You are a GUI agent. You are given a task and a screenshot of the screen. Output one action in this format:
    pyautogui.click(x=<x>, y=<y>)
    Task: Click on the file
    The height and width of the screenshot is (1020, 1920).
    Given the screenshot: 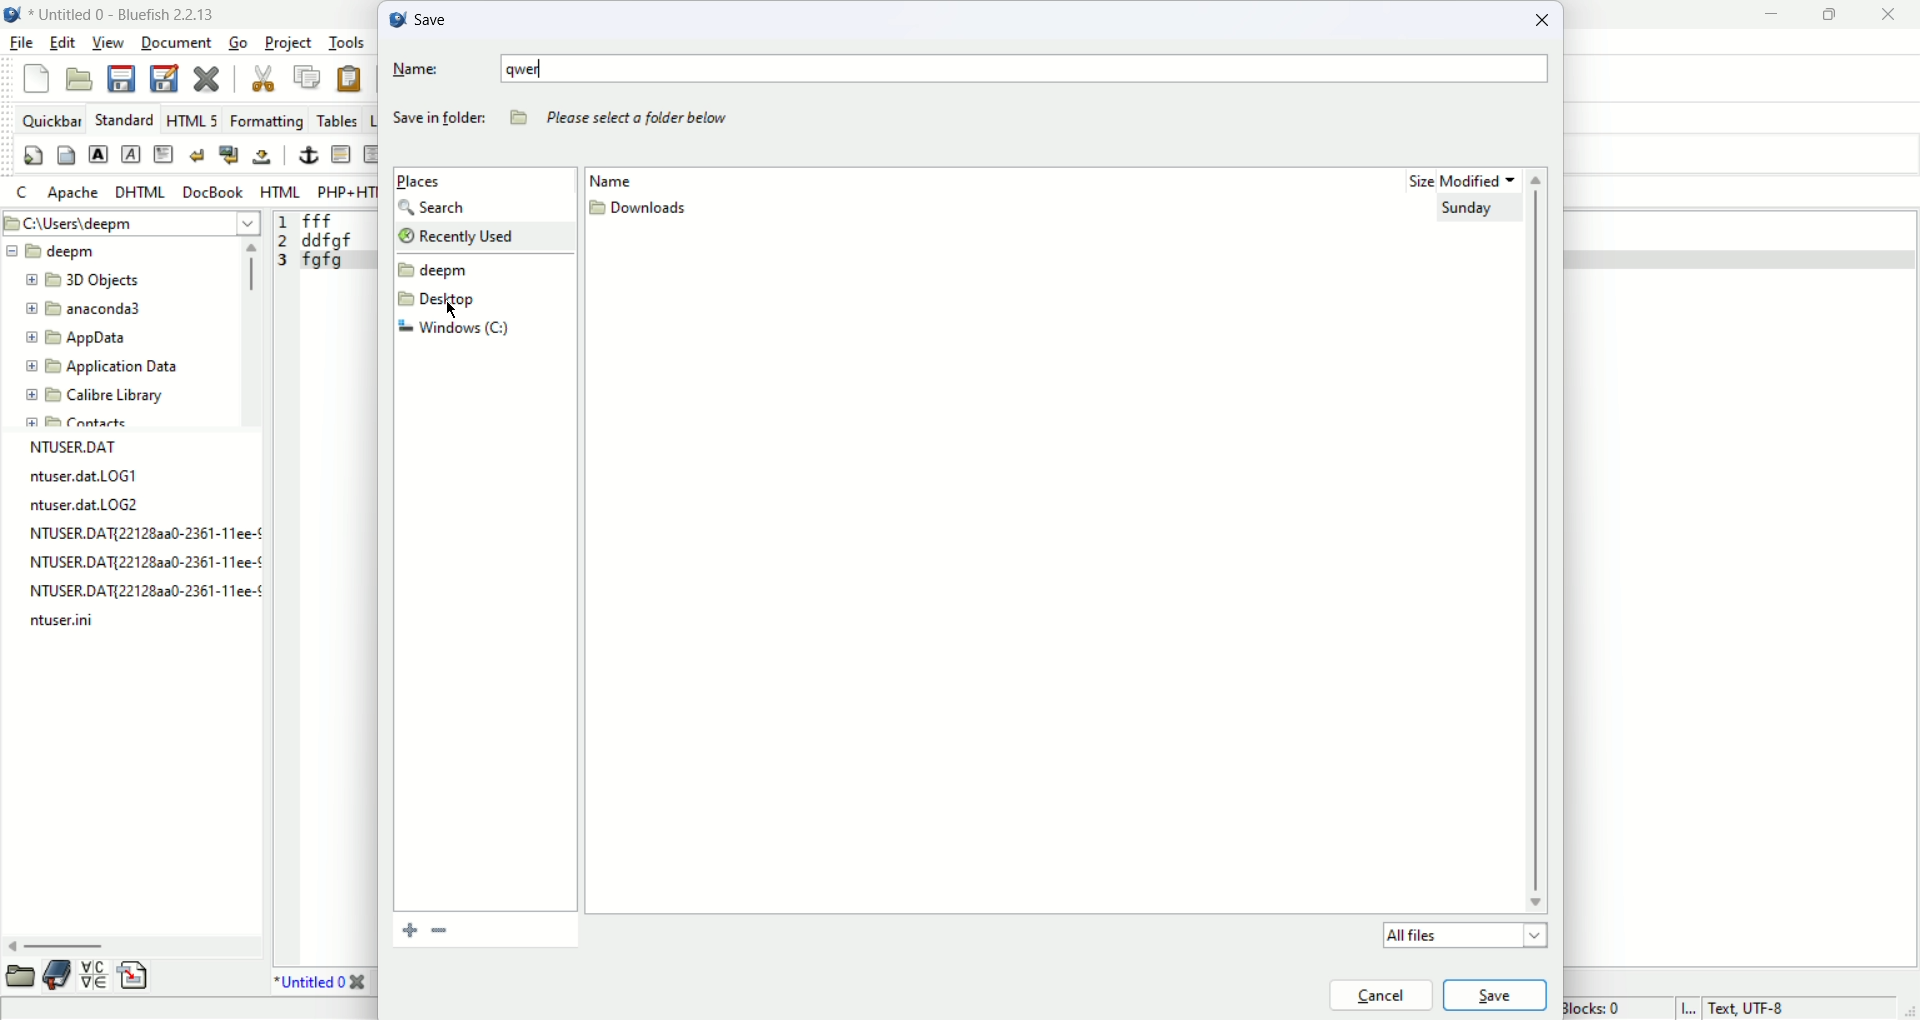 What is the action you would take?
    pyautogui.click(x=22, y=43)
    